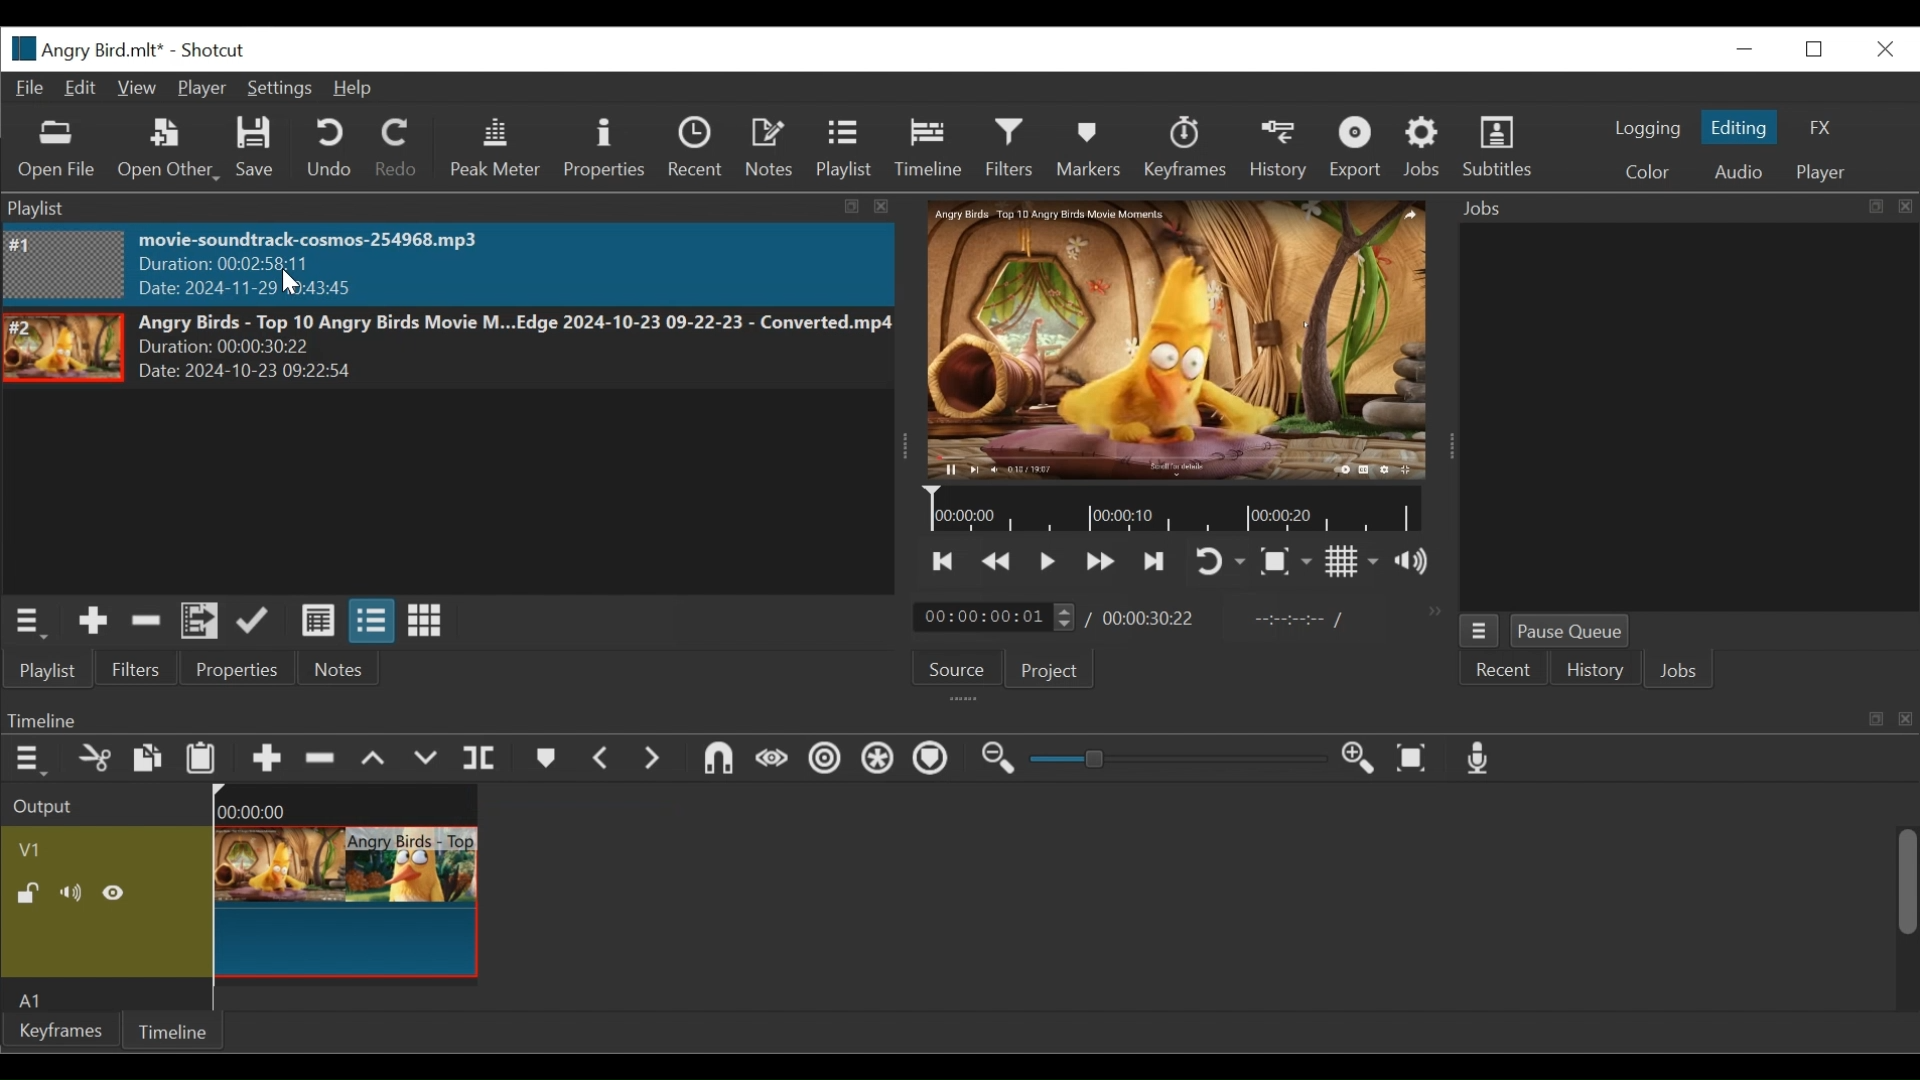 The height and width of the screenshot is (1080, 1920). What do you see at coordinates (1668, 418) in the screenshot?
I see `Jobs Panel` at bounding box center [1668, 418].